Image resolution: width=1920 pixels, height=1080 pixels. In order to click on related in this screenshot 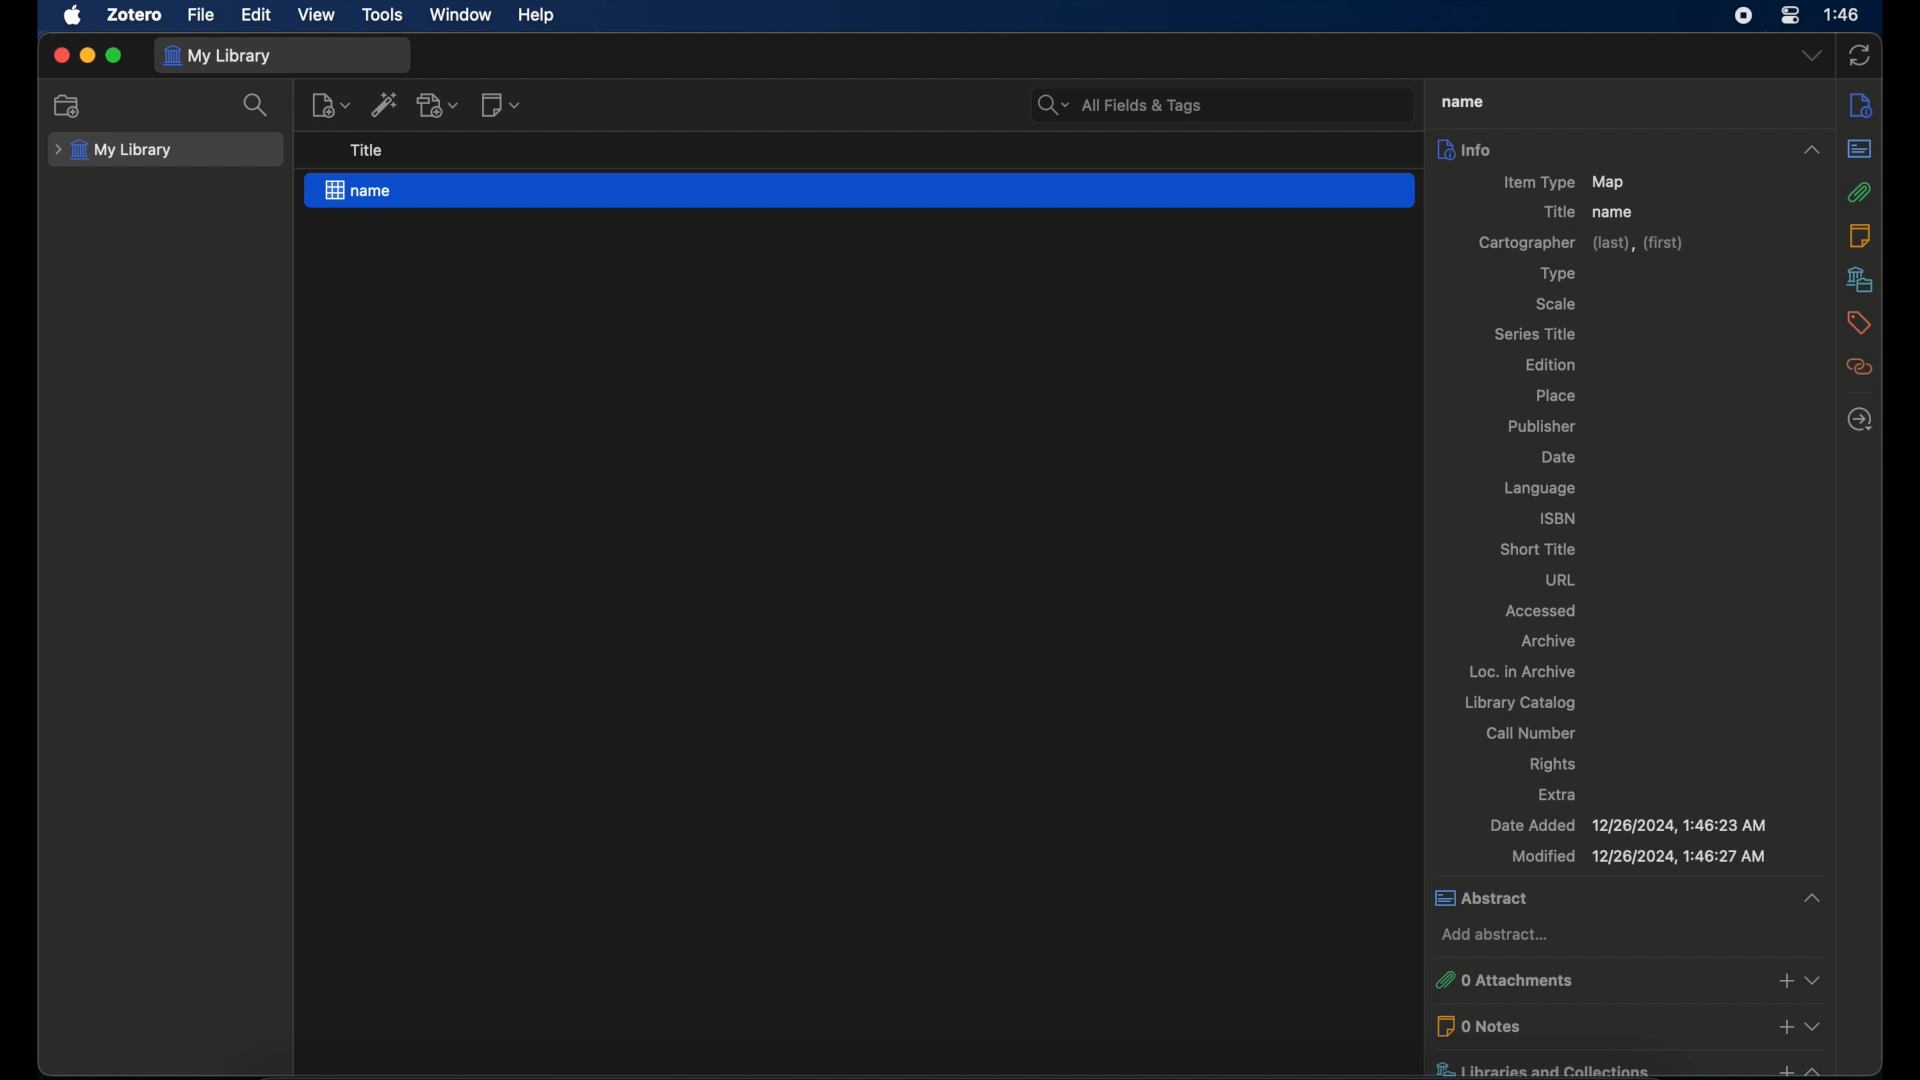, I will do `click(1860, 367)`.